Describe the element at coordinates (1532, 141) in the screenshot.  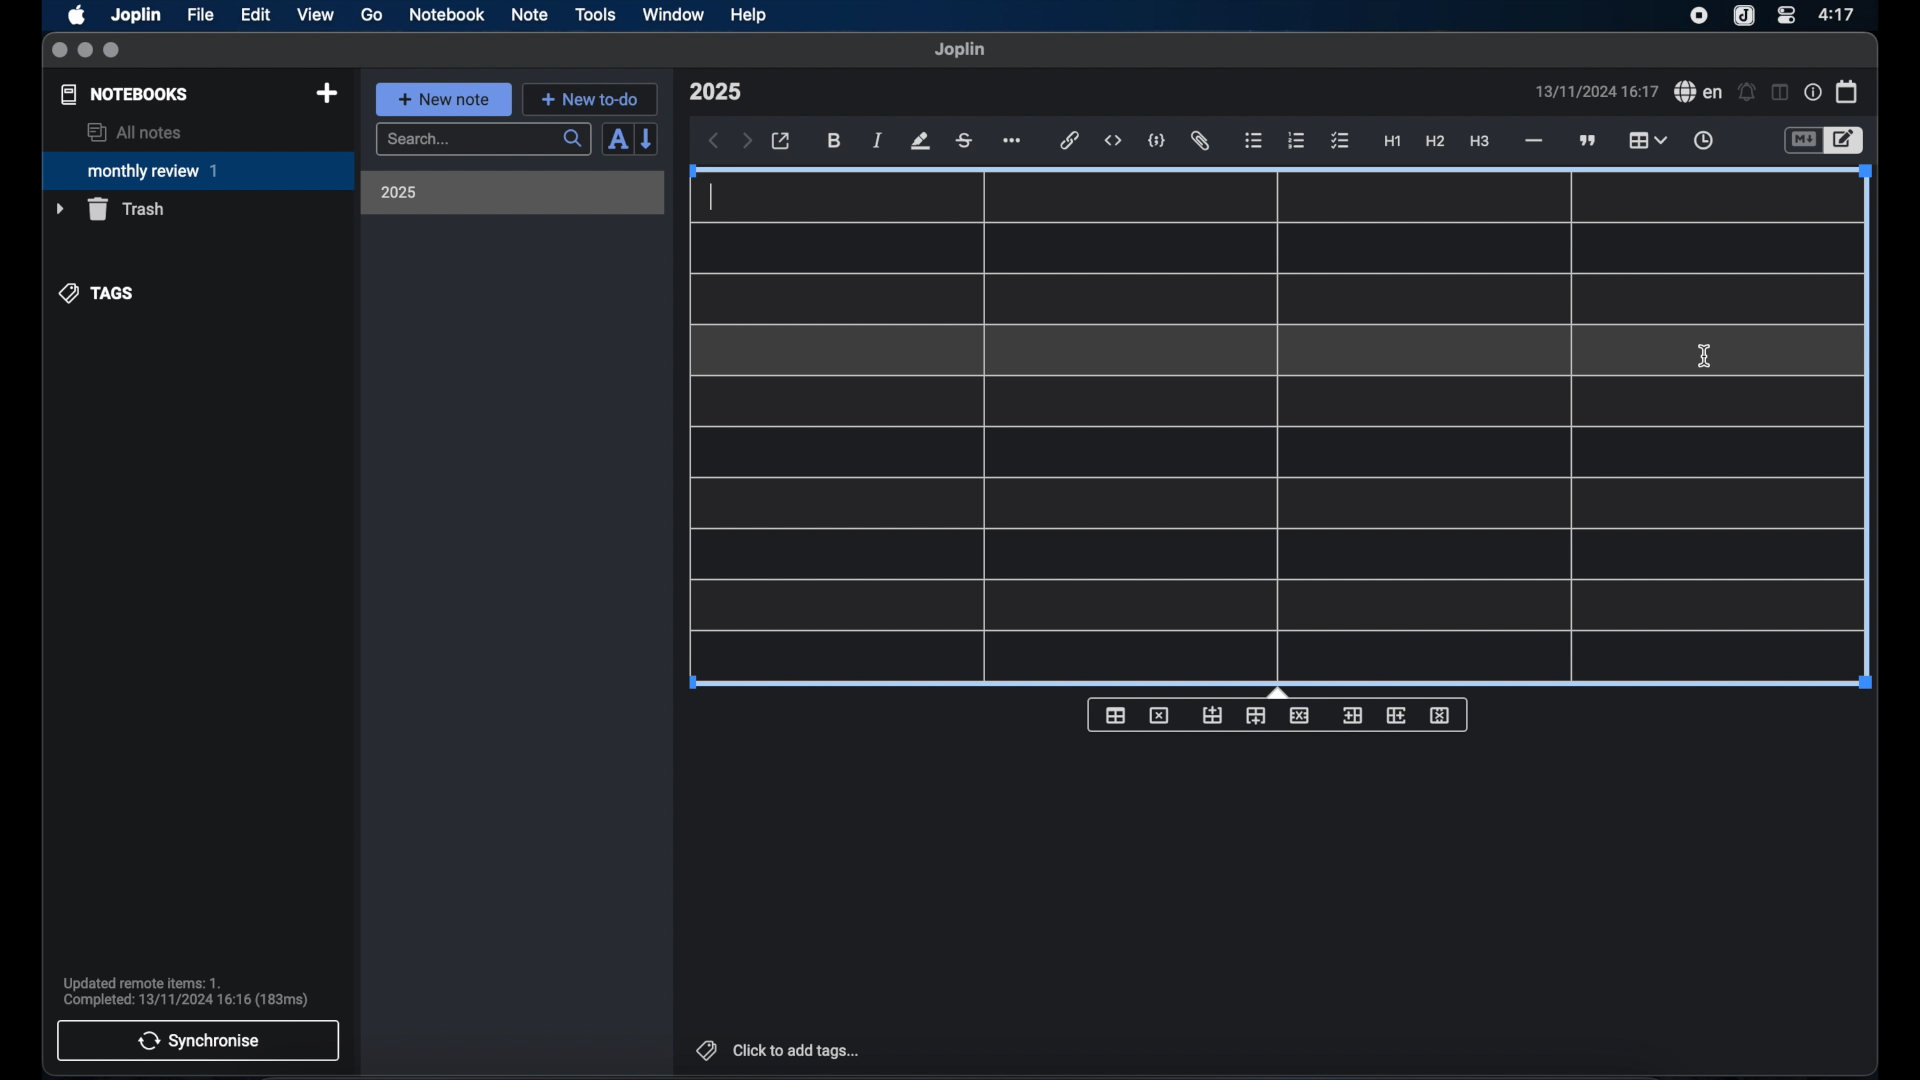
I see `horizontal rule` at that location.